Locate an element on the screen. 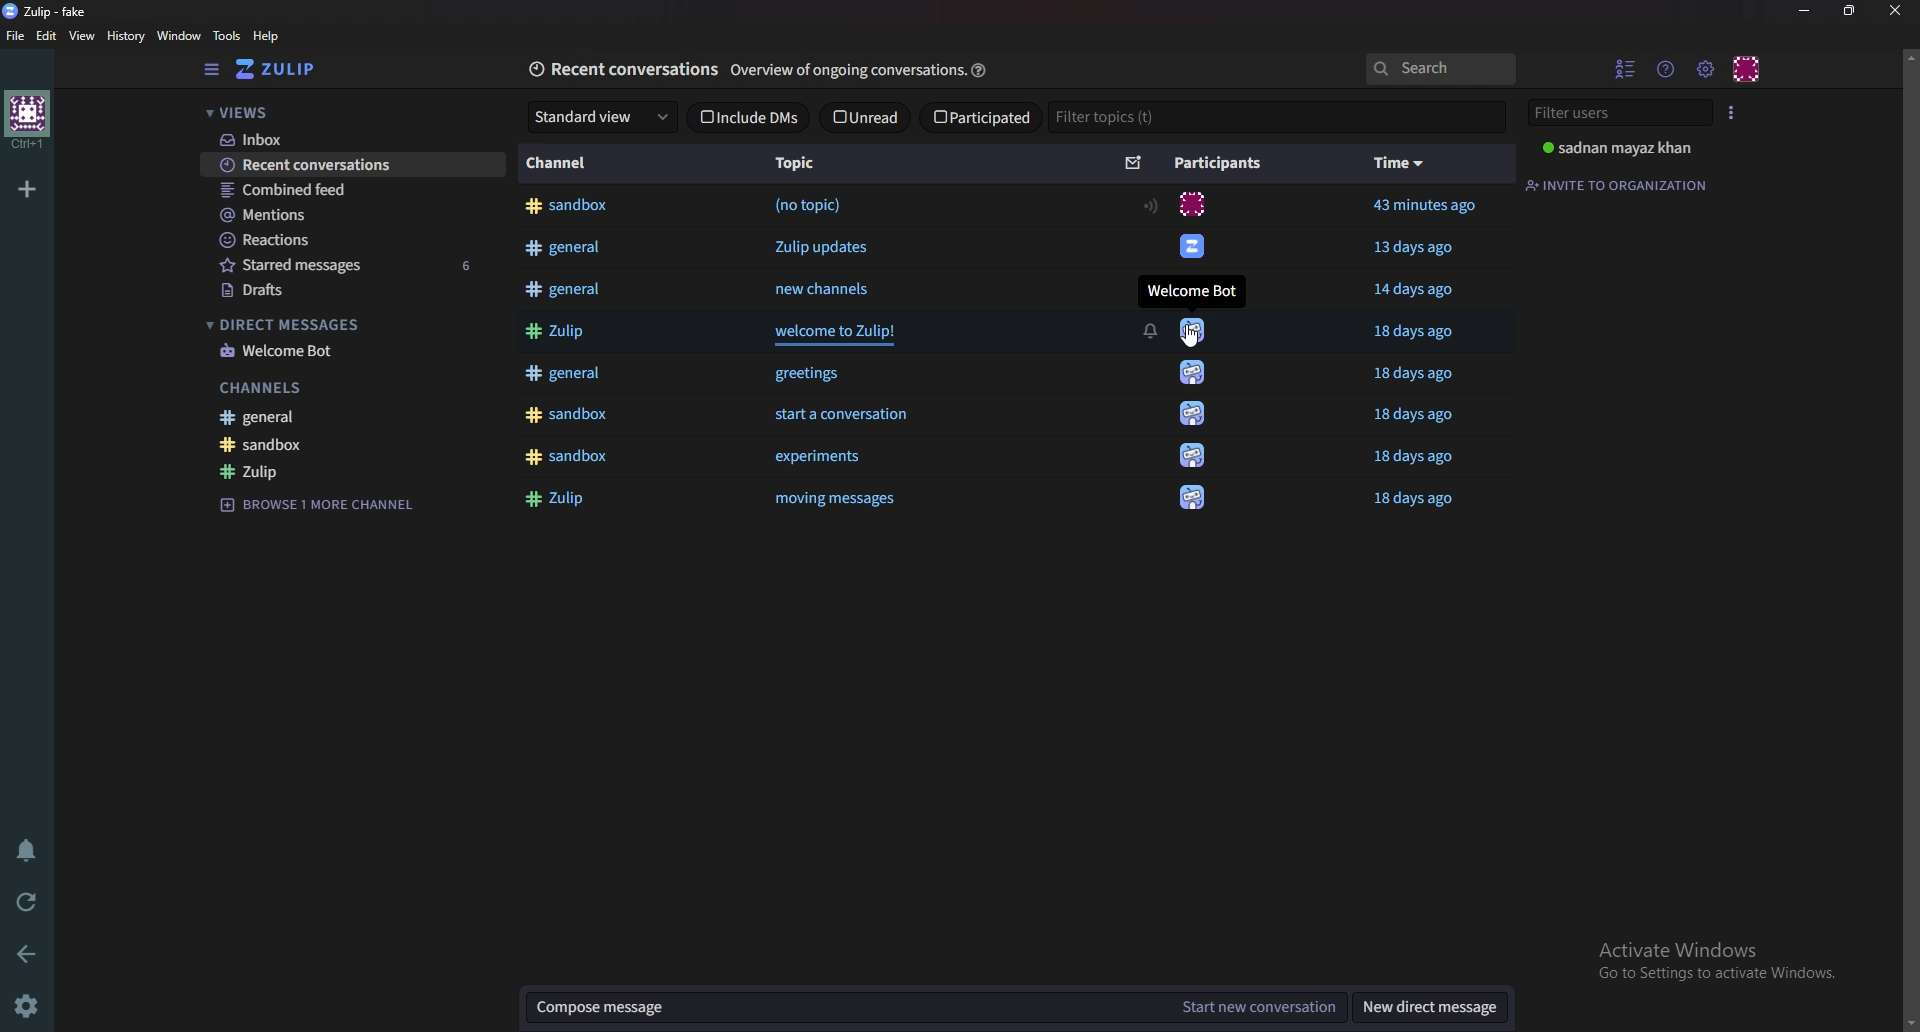  Tools is located at coordinates (227, 36).